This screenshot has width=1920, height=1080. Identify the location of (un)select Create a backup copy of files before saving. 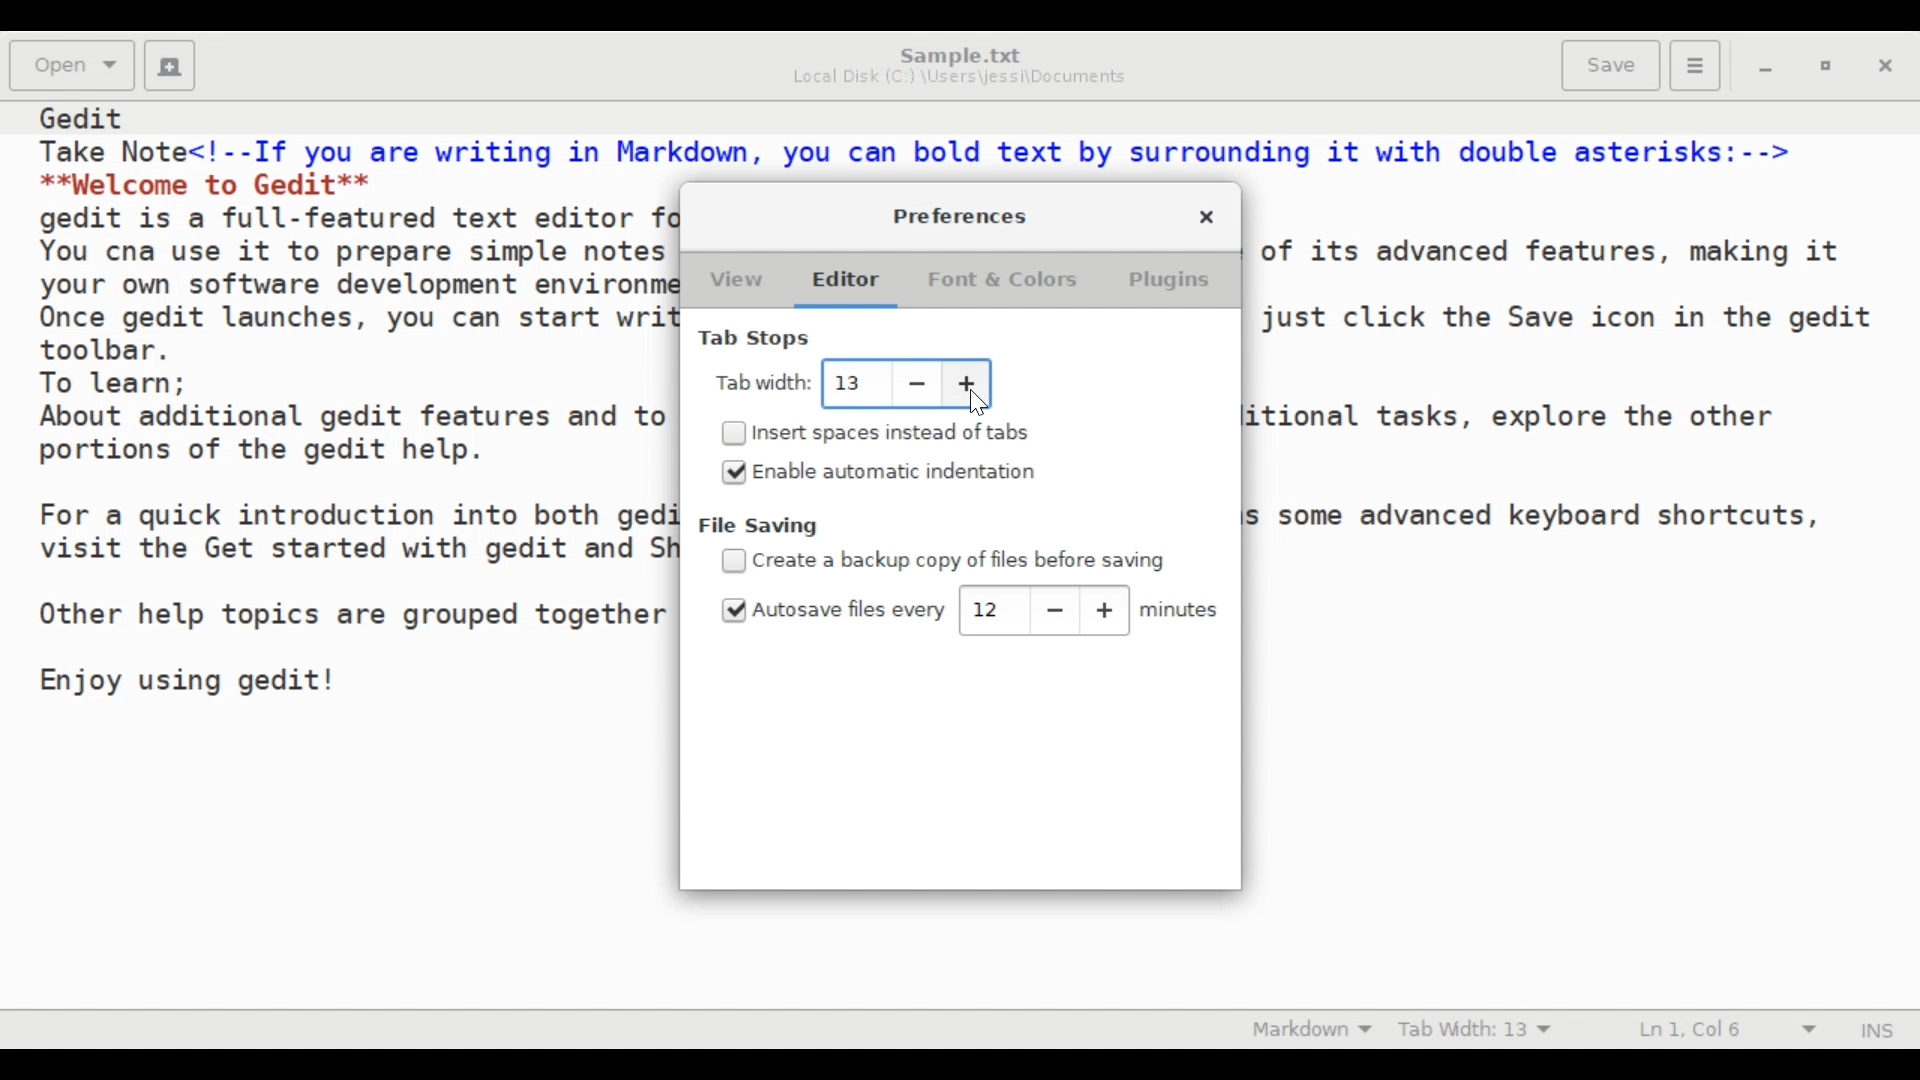
(947, 560).